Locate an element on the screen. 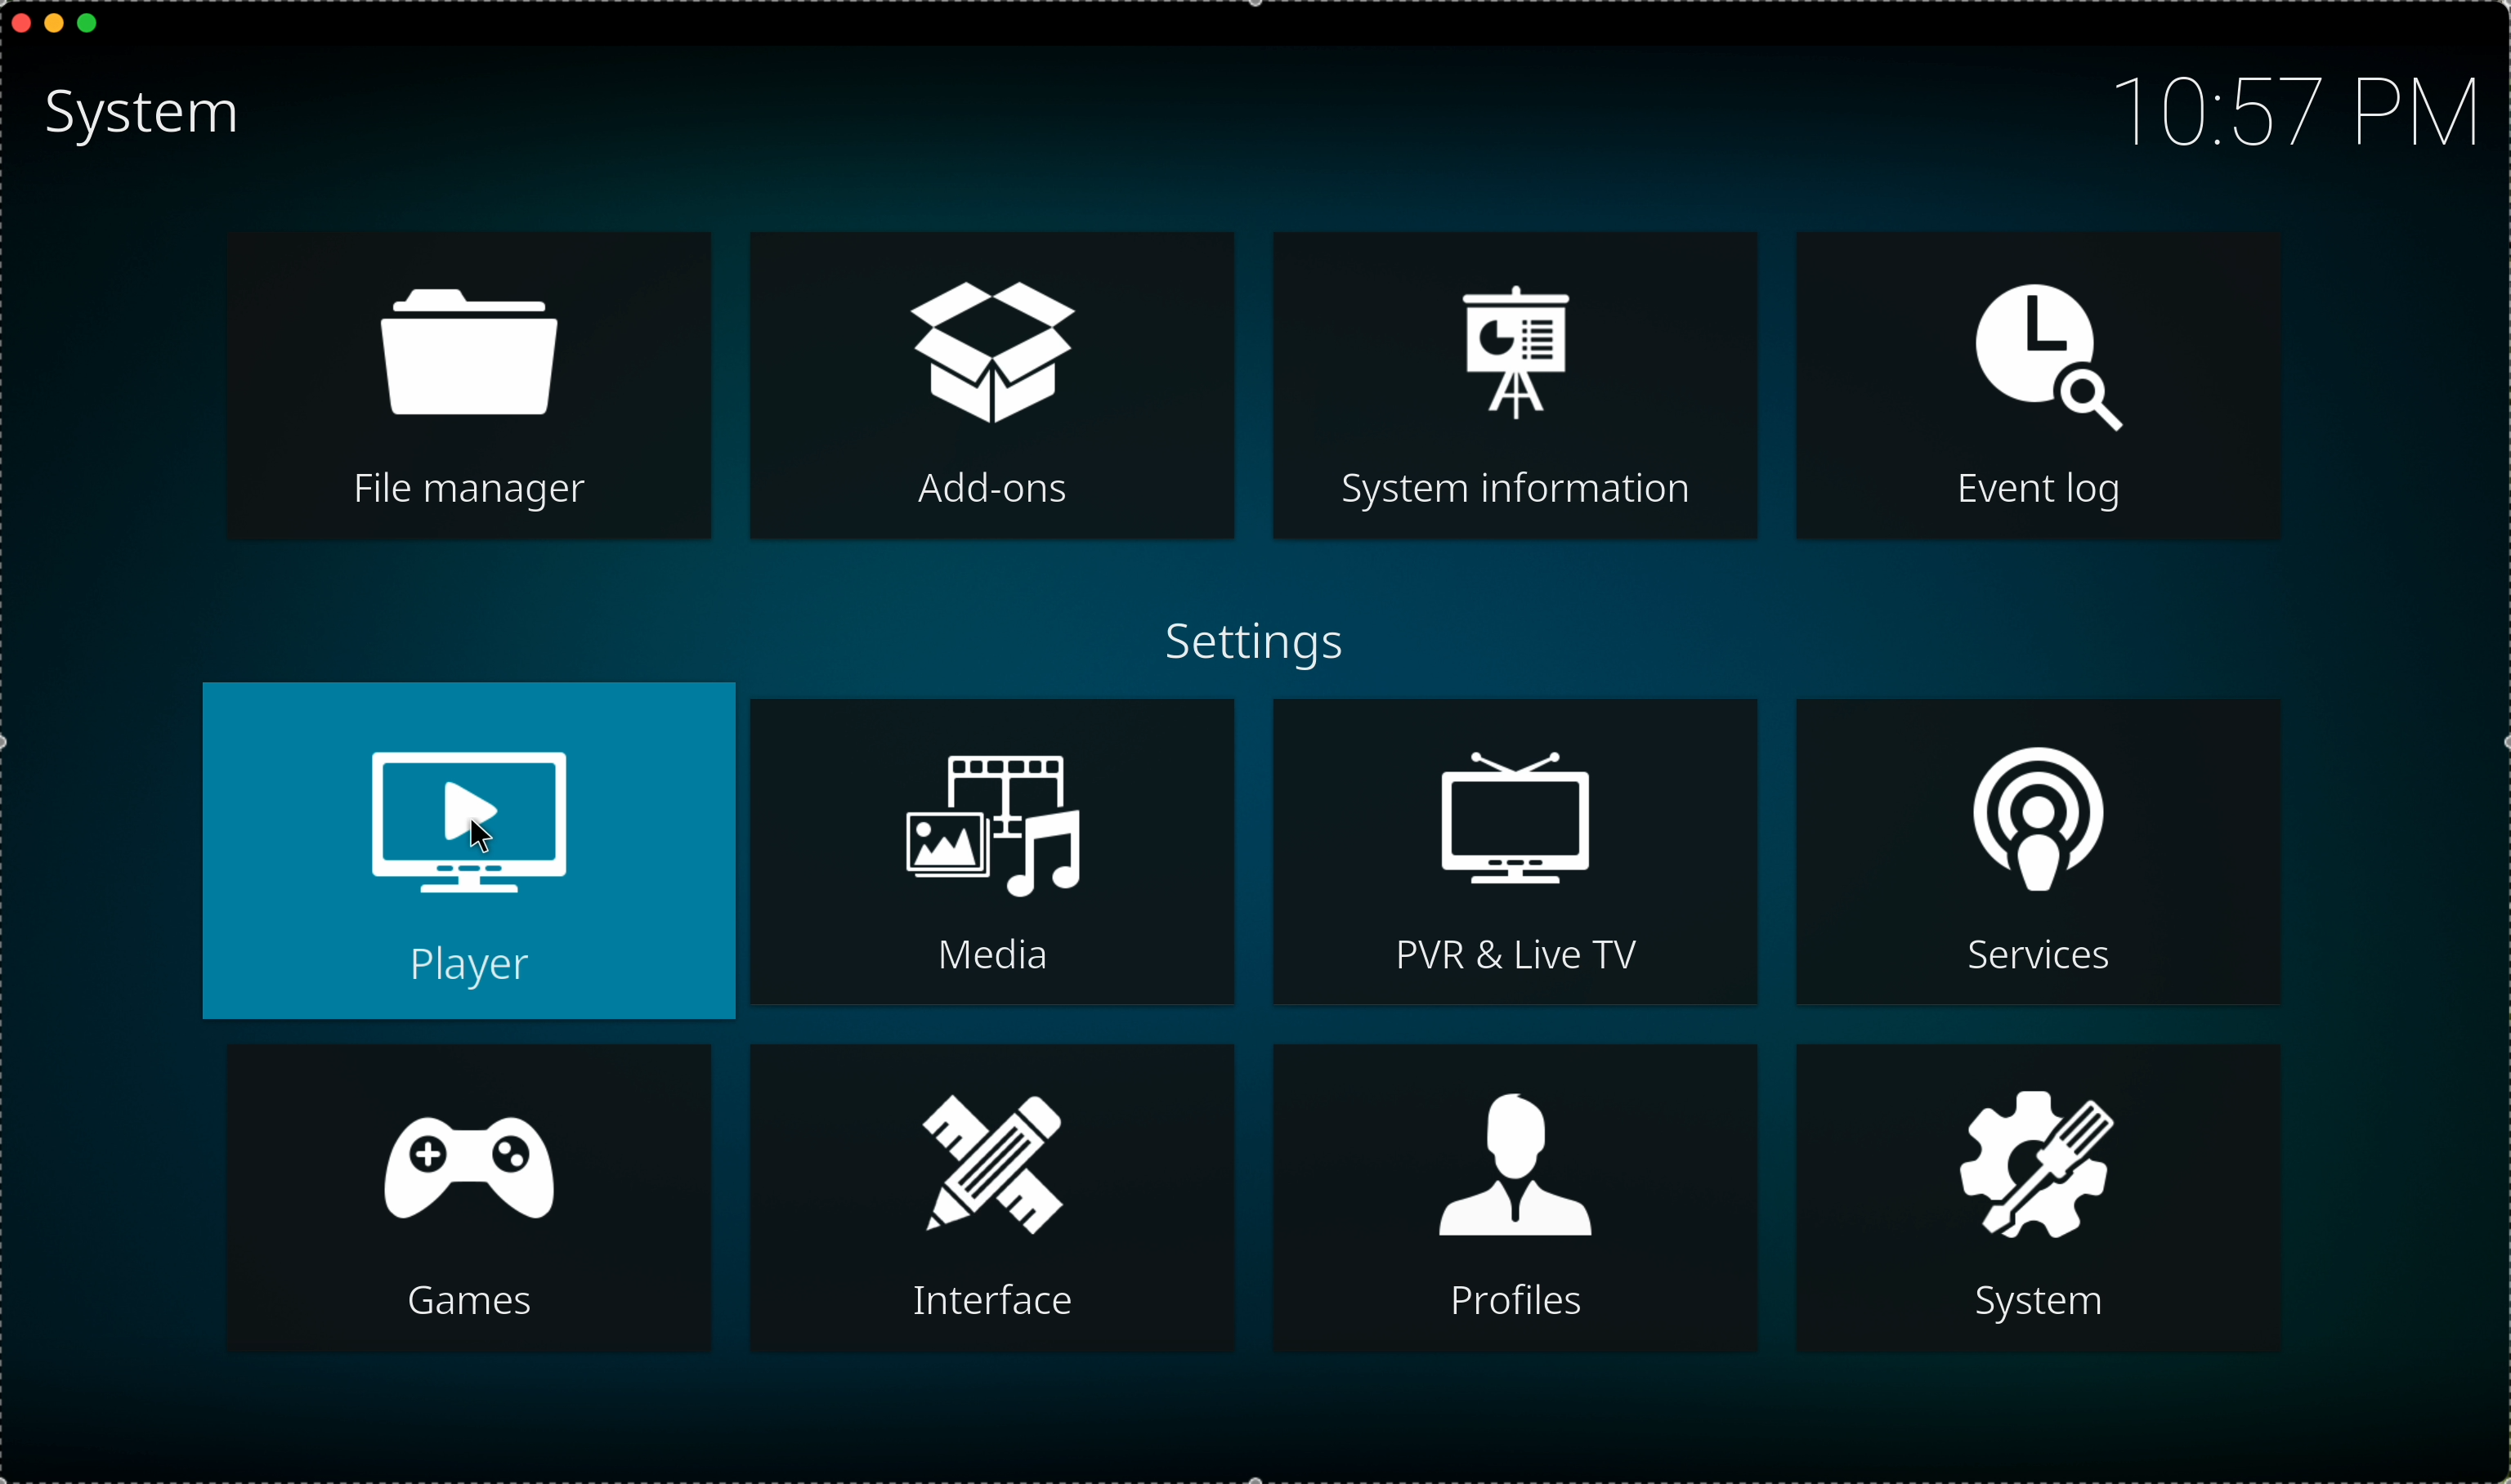  system is located at coordinates (2046, 1195).